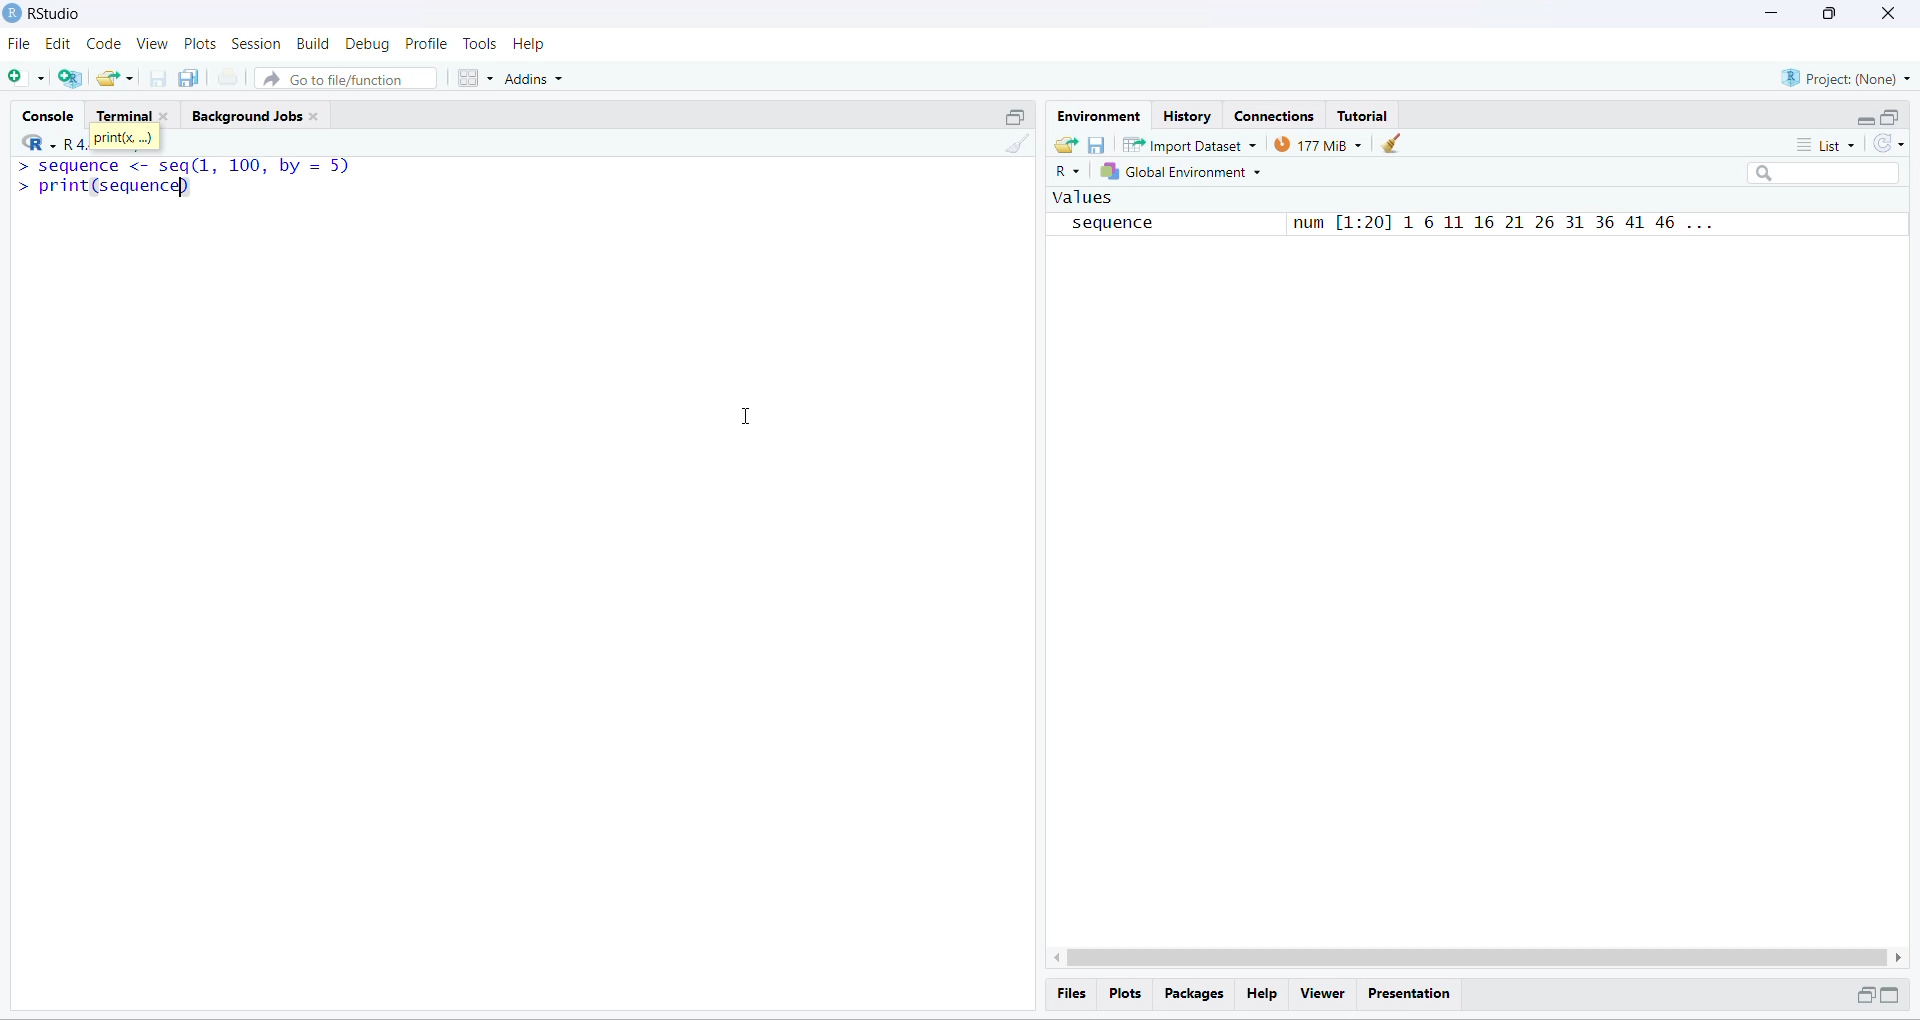  Describe the element at coordinates (125, 138) in the screenshot. I see `print(x, ...)` at that location.